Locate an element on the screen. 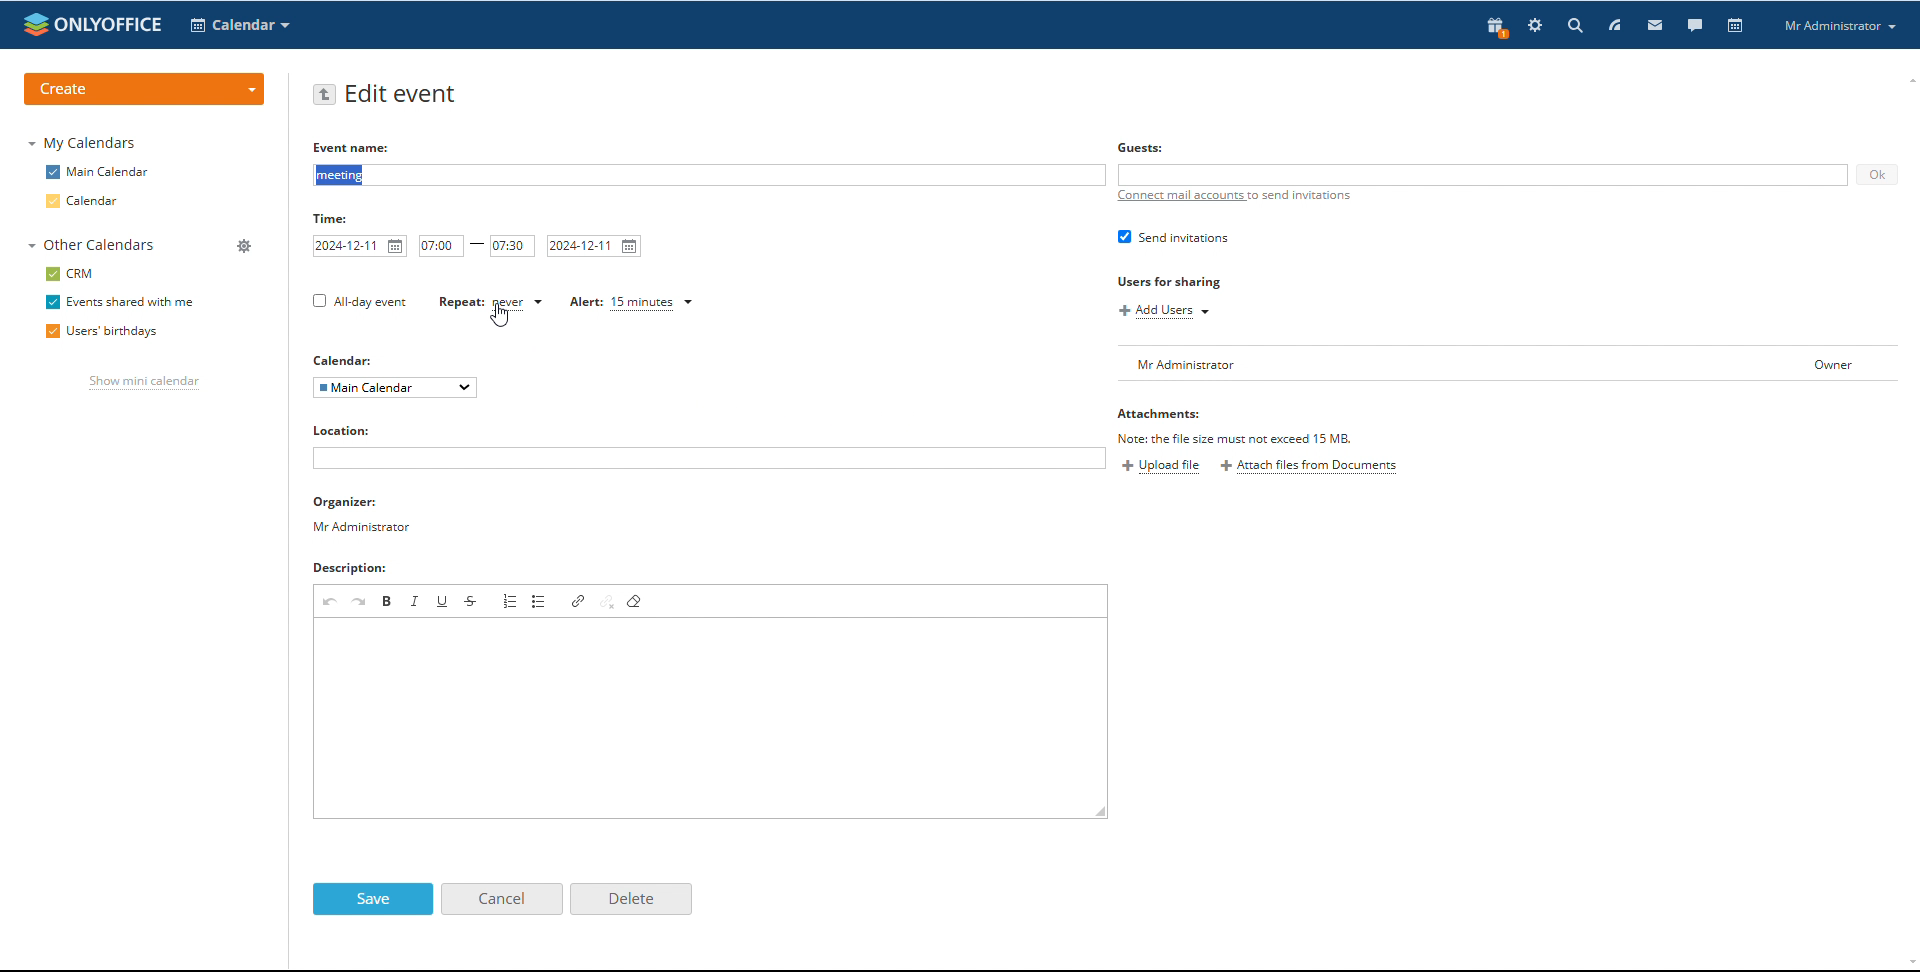 Image resolution: width=1920 pixels, height=972 pixels. upload file is located at coordinates (1161, 467).